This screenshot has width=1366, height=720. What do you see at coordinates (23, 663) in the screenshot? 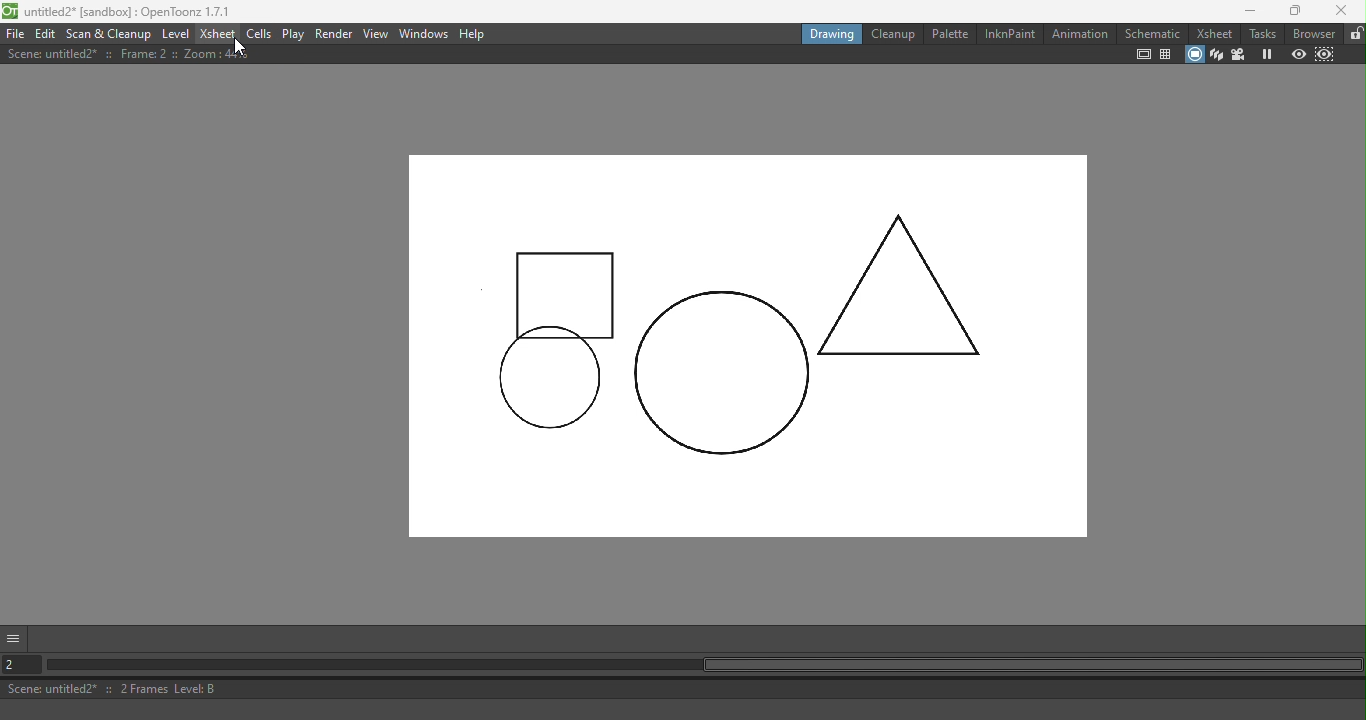
I see `Set the current frame` at bounding box center [23, 663].